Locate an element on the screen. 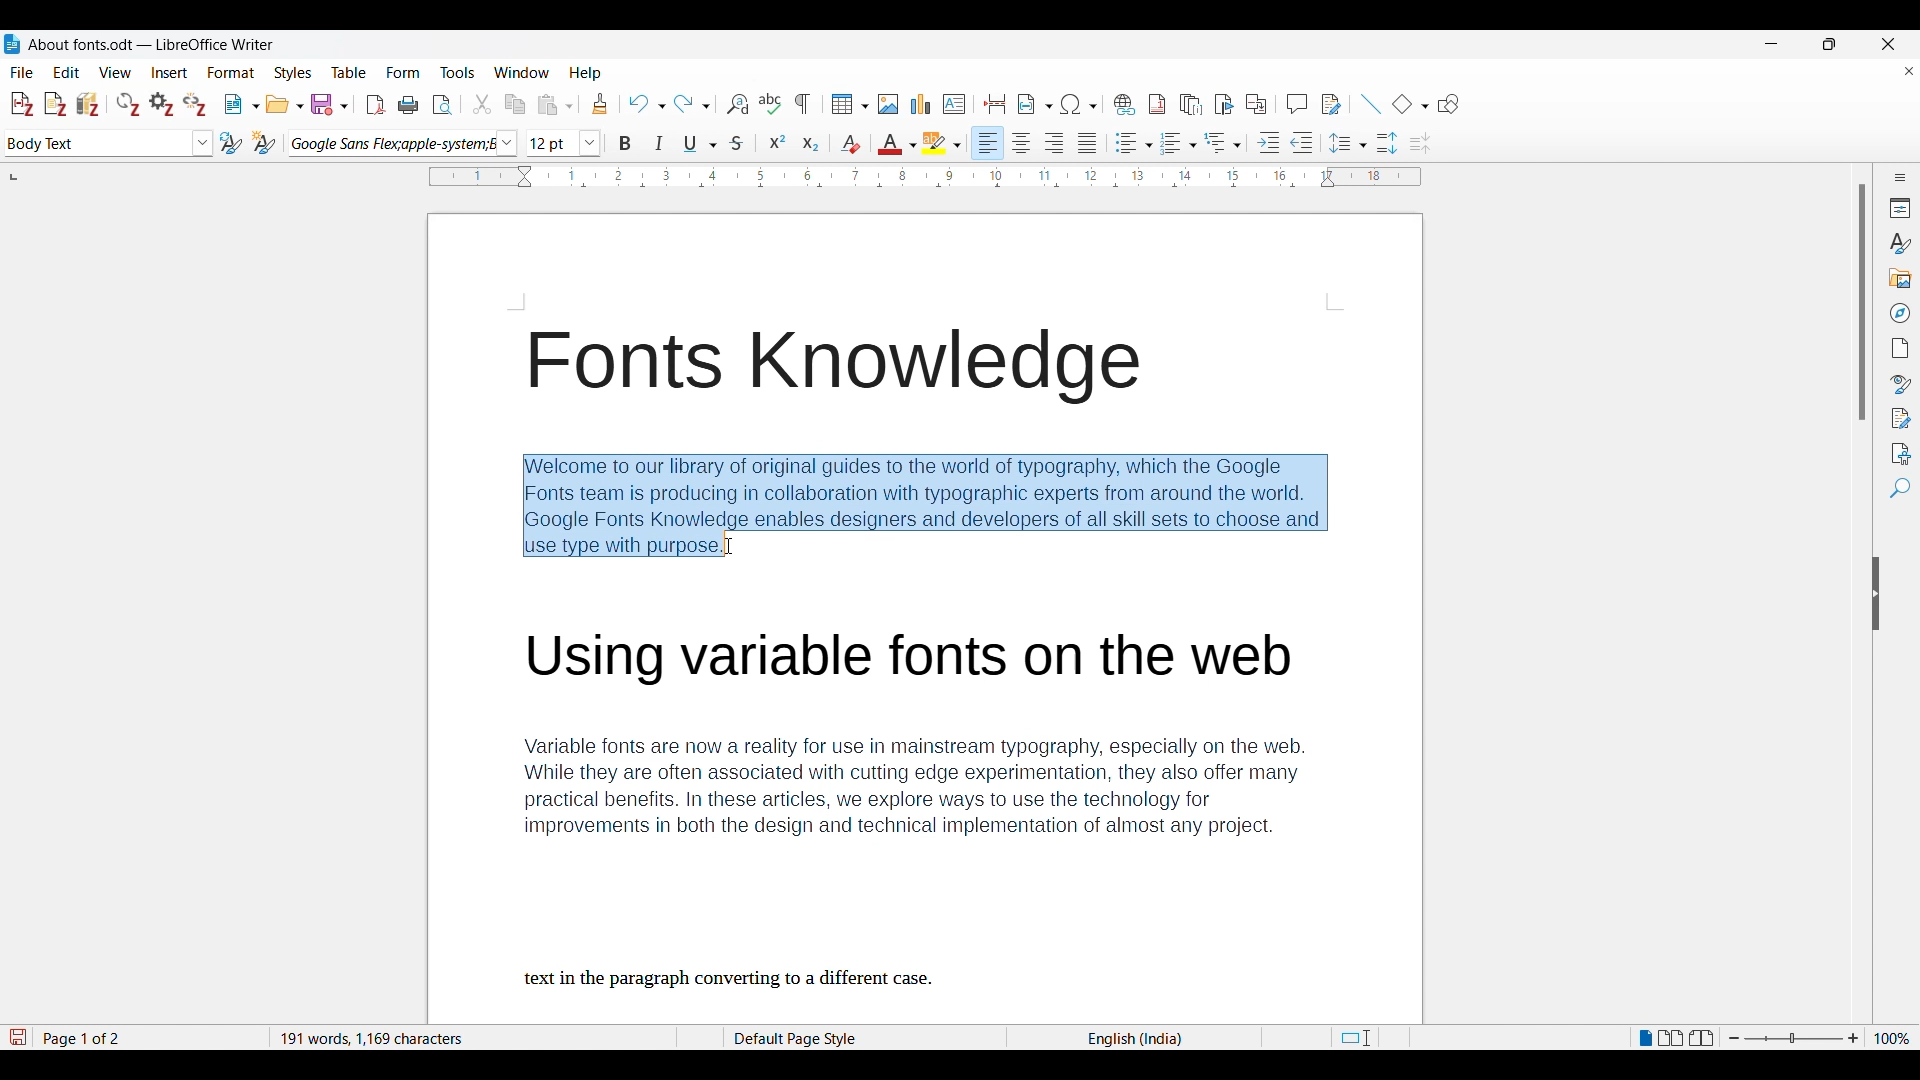 This screenshot has height=1080, width=1920. Paragraph selected by cursor is located at coordinates (924, 505).